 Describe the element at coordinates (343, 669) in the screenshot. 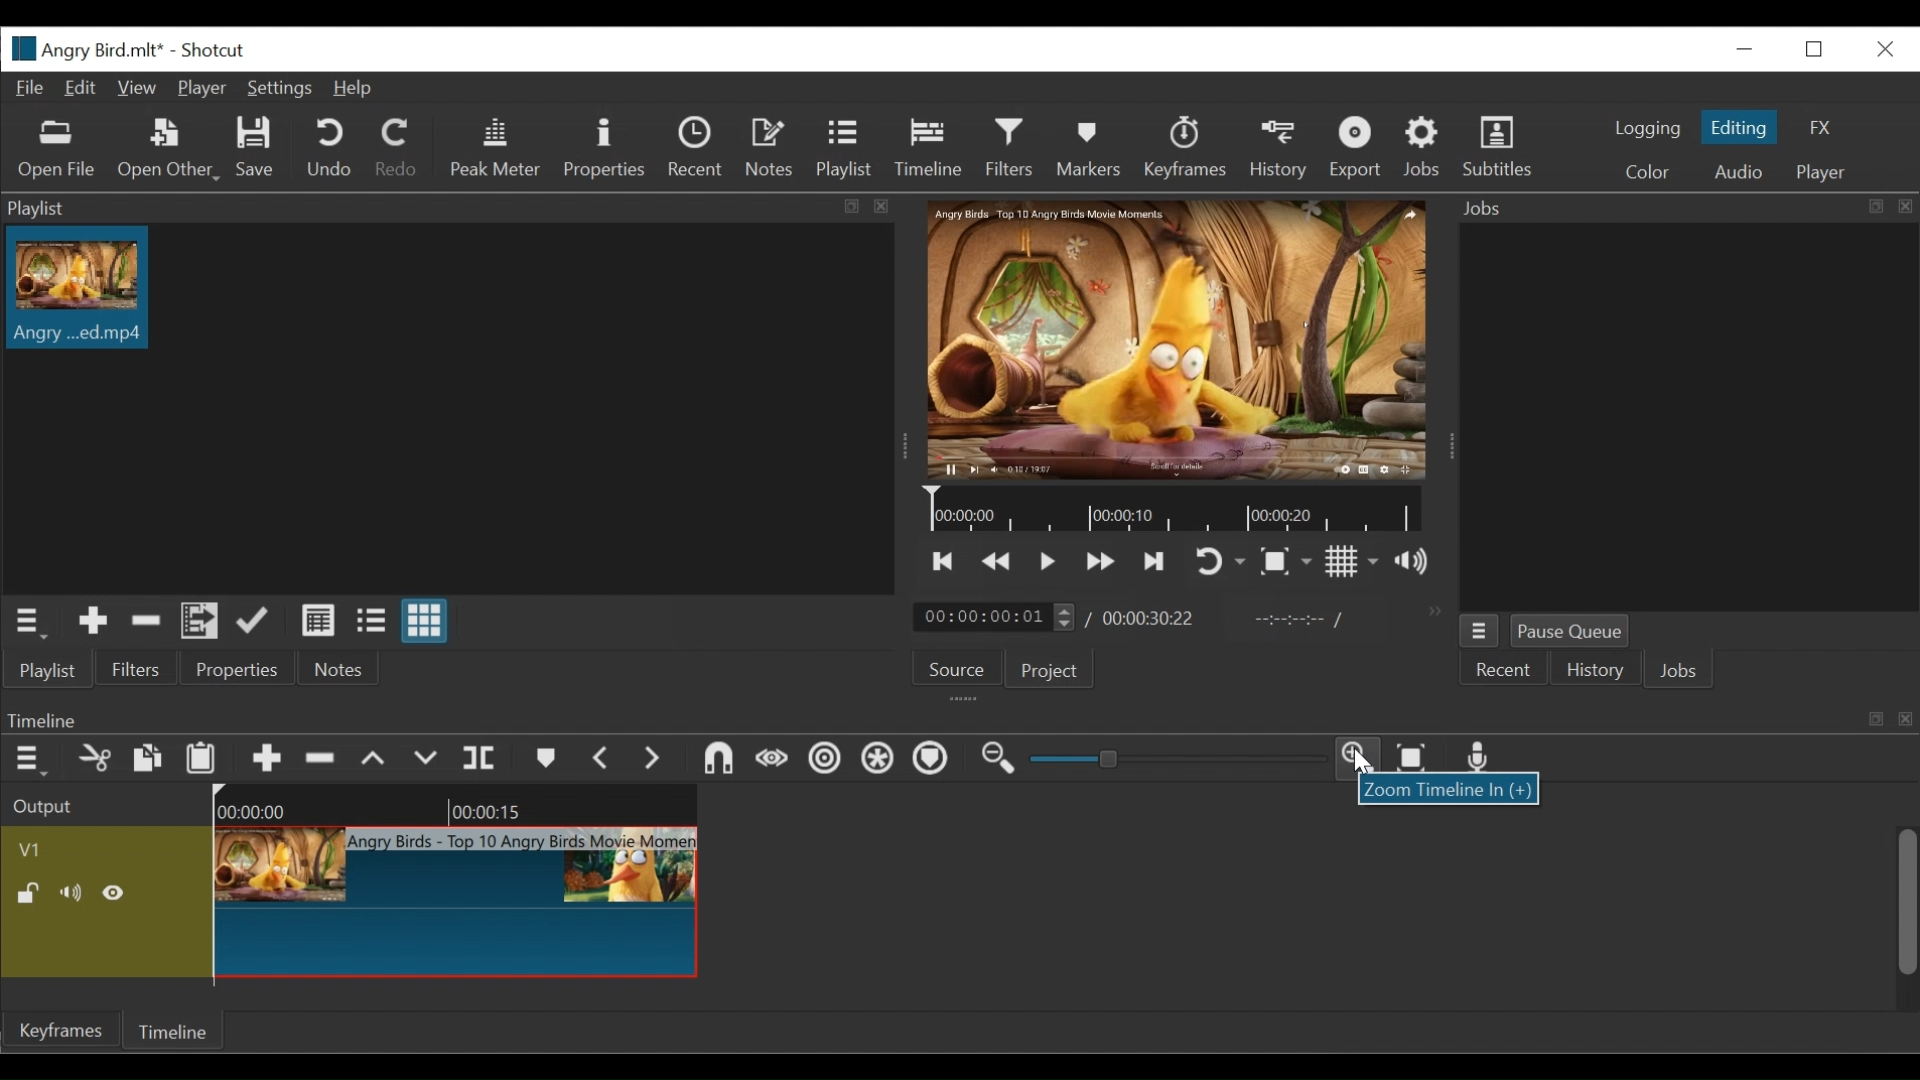

I see `Notes` at that location.